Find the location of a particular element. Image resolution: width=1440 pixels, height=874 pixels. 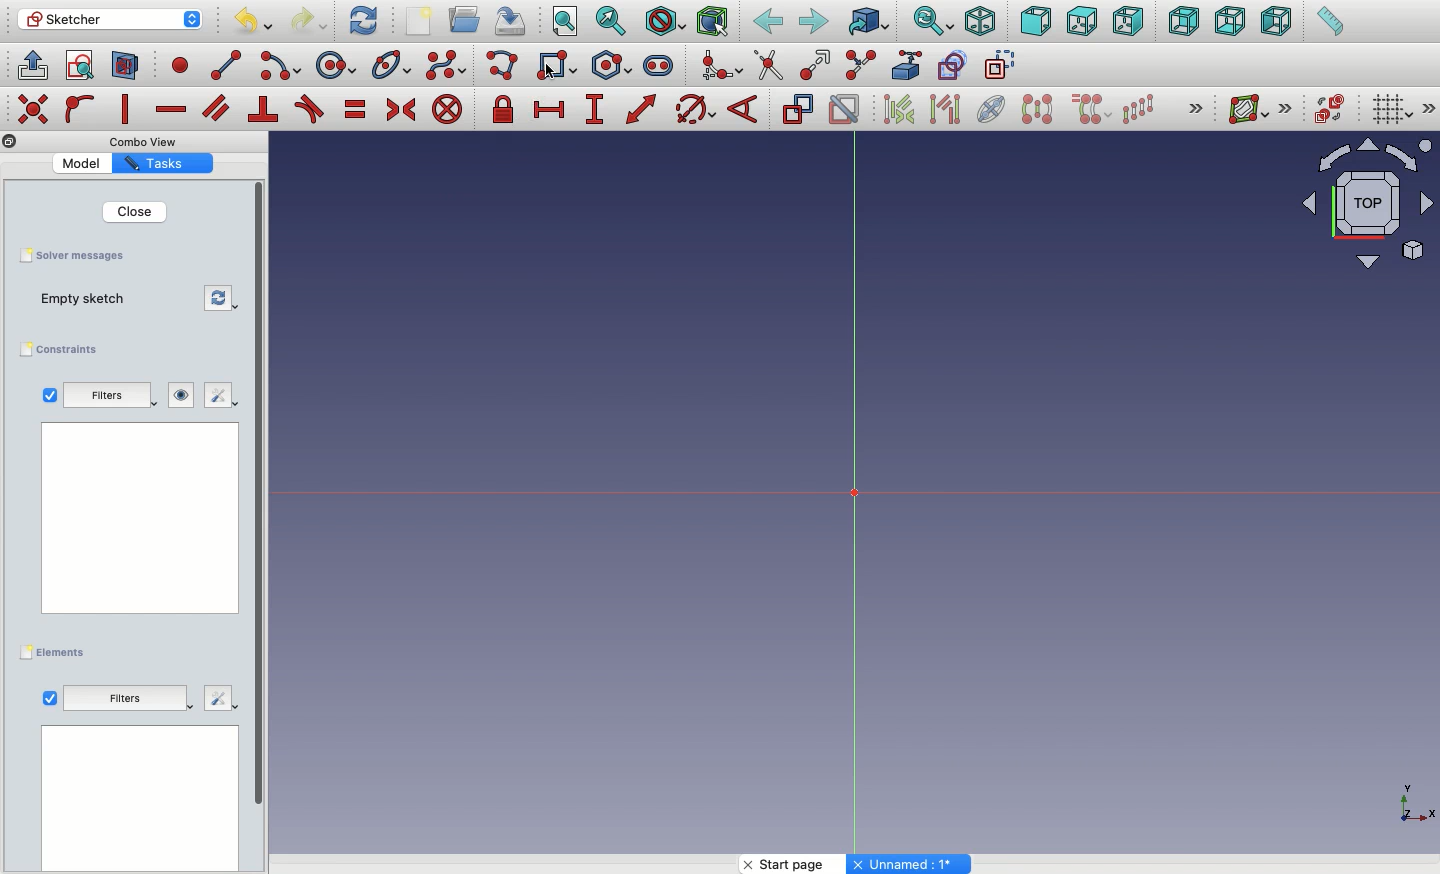

Trim edge is located at coordinates (769, 65).